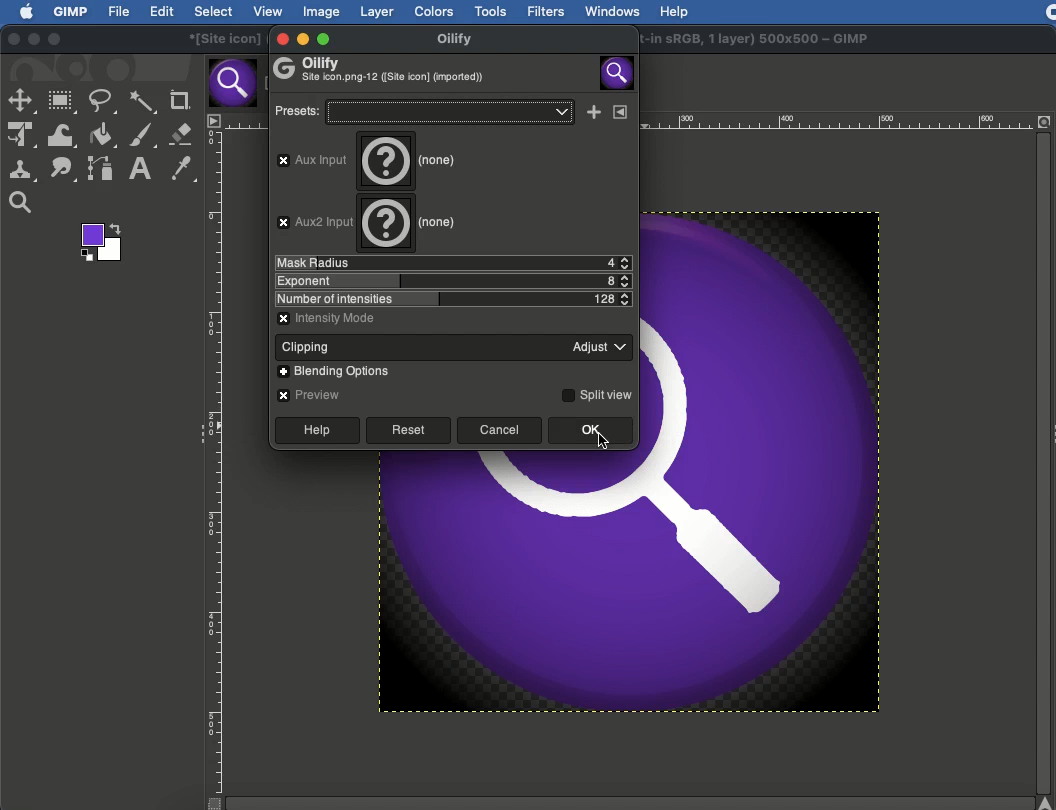 This screenshot has width=1056, height=810. What do you see at coordinates (604, 442) in the screenshot?
I see `cursor` at bounding box center [604, 442].